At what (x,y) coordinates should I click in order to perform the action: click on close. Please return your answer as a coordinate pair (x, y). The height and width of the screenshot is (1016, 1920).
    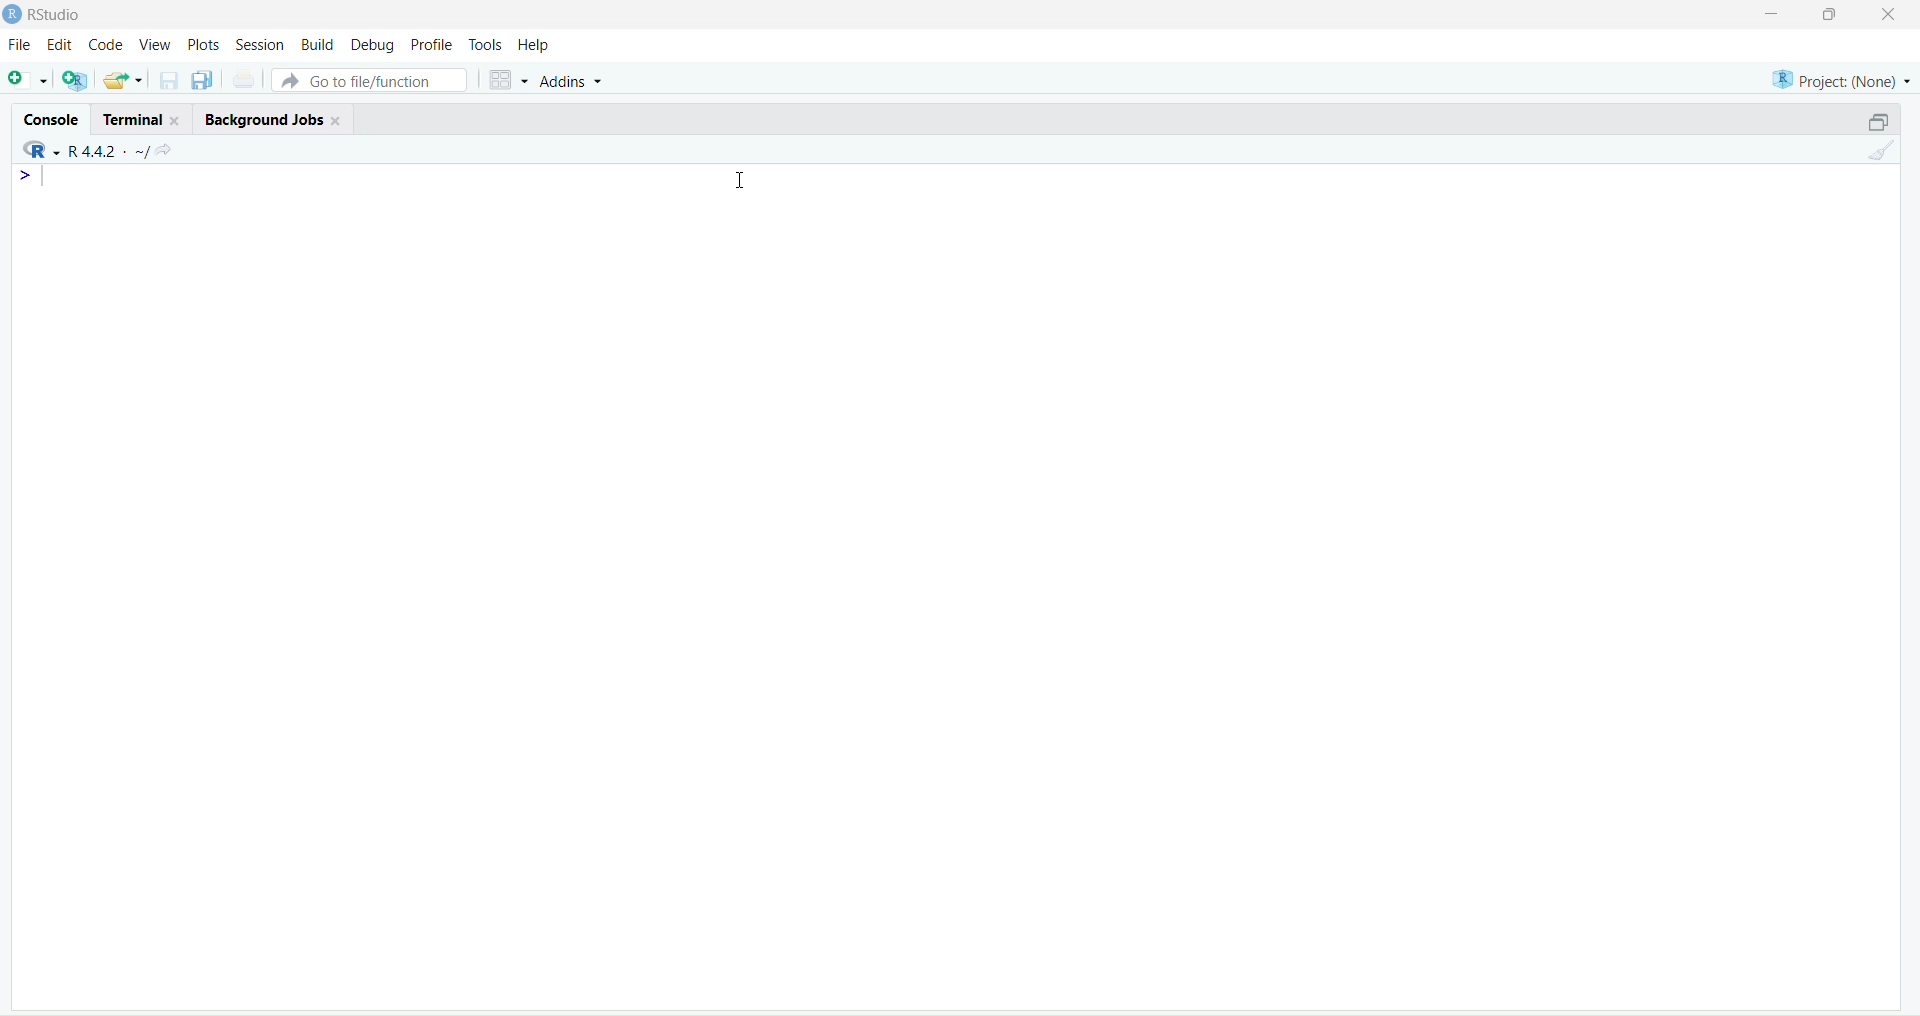
    Looking at the image, I should click on (177, 121).